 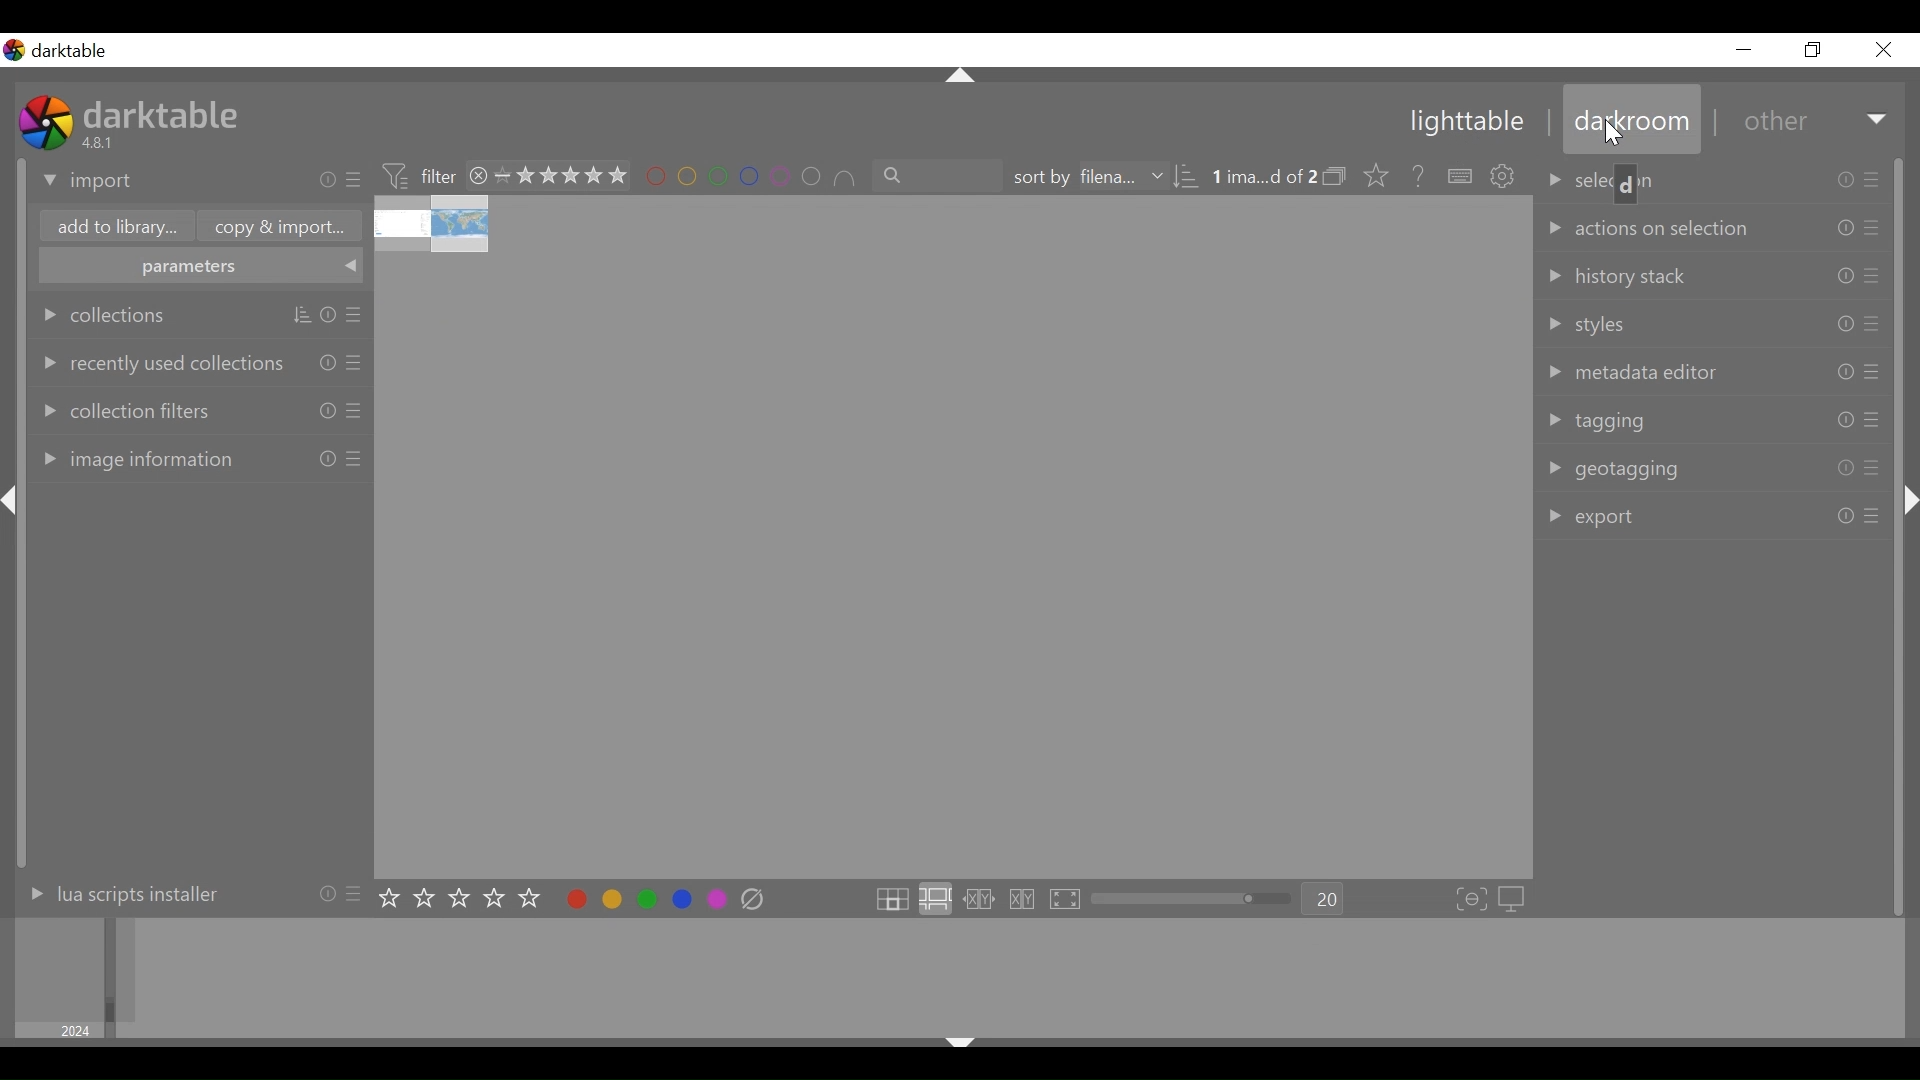 What do you see at coordinates (1843, 276) in the screenshot?
I see `` at bounding box center [1843, 276].